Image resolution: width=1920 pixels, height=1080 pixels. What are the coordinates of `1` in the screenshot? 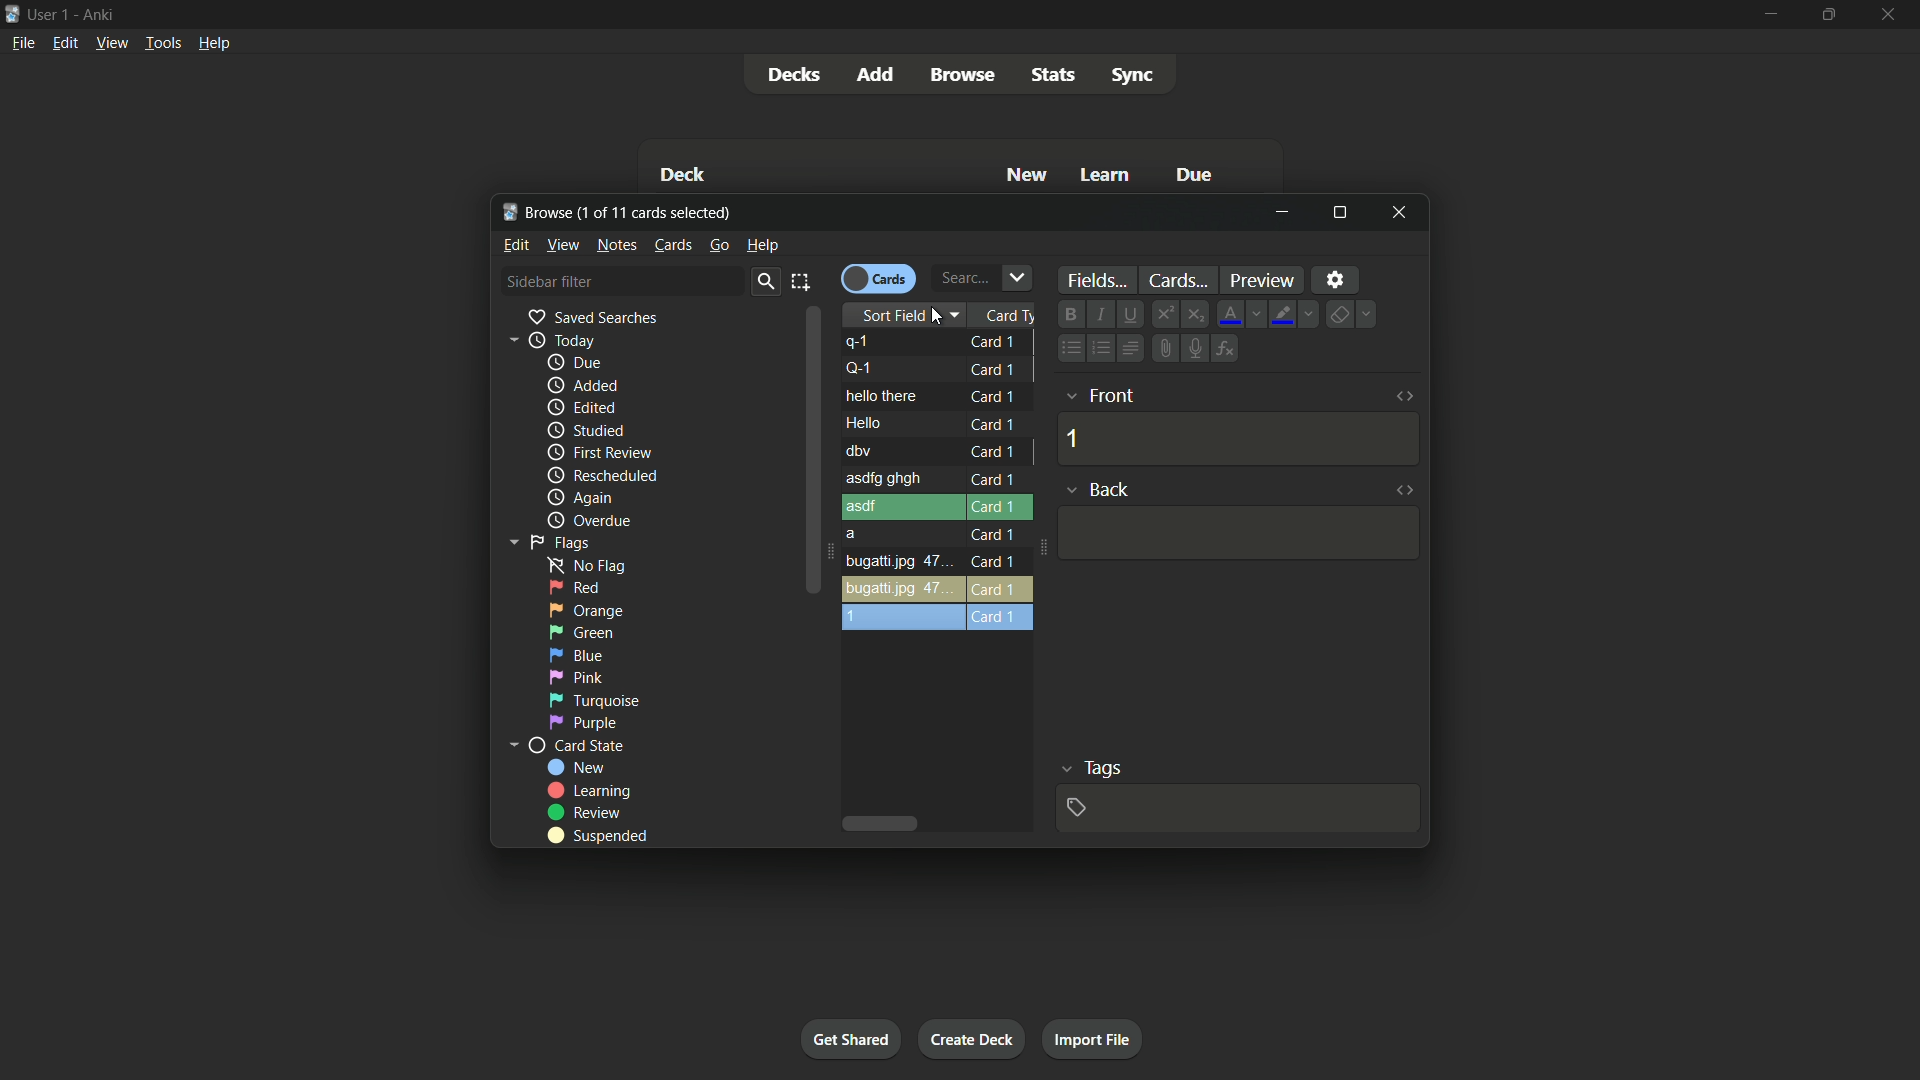 It's located at (1073, 438).